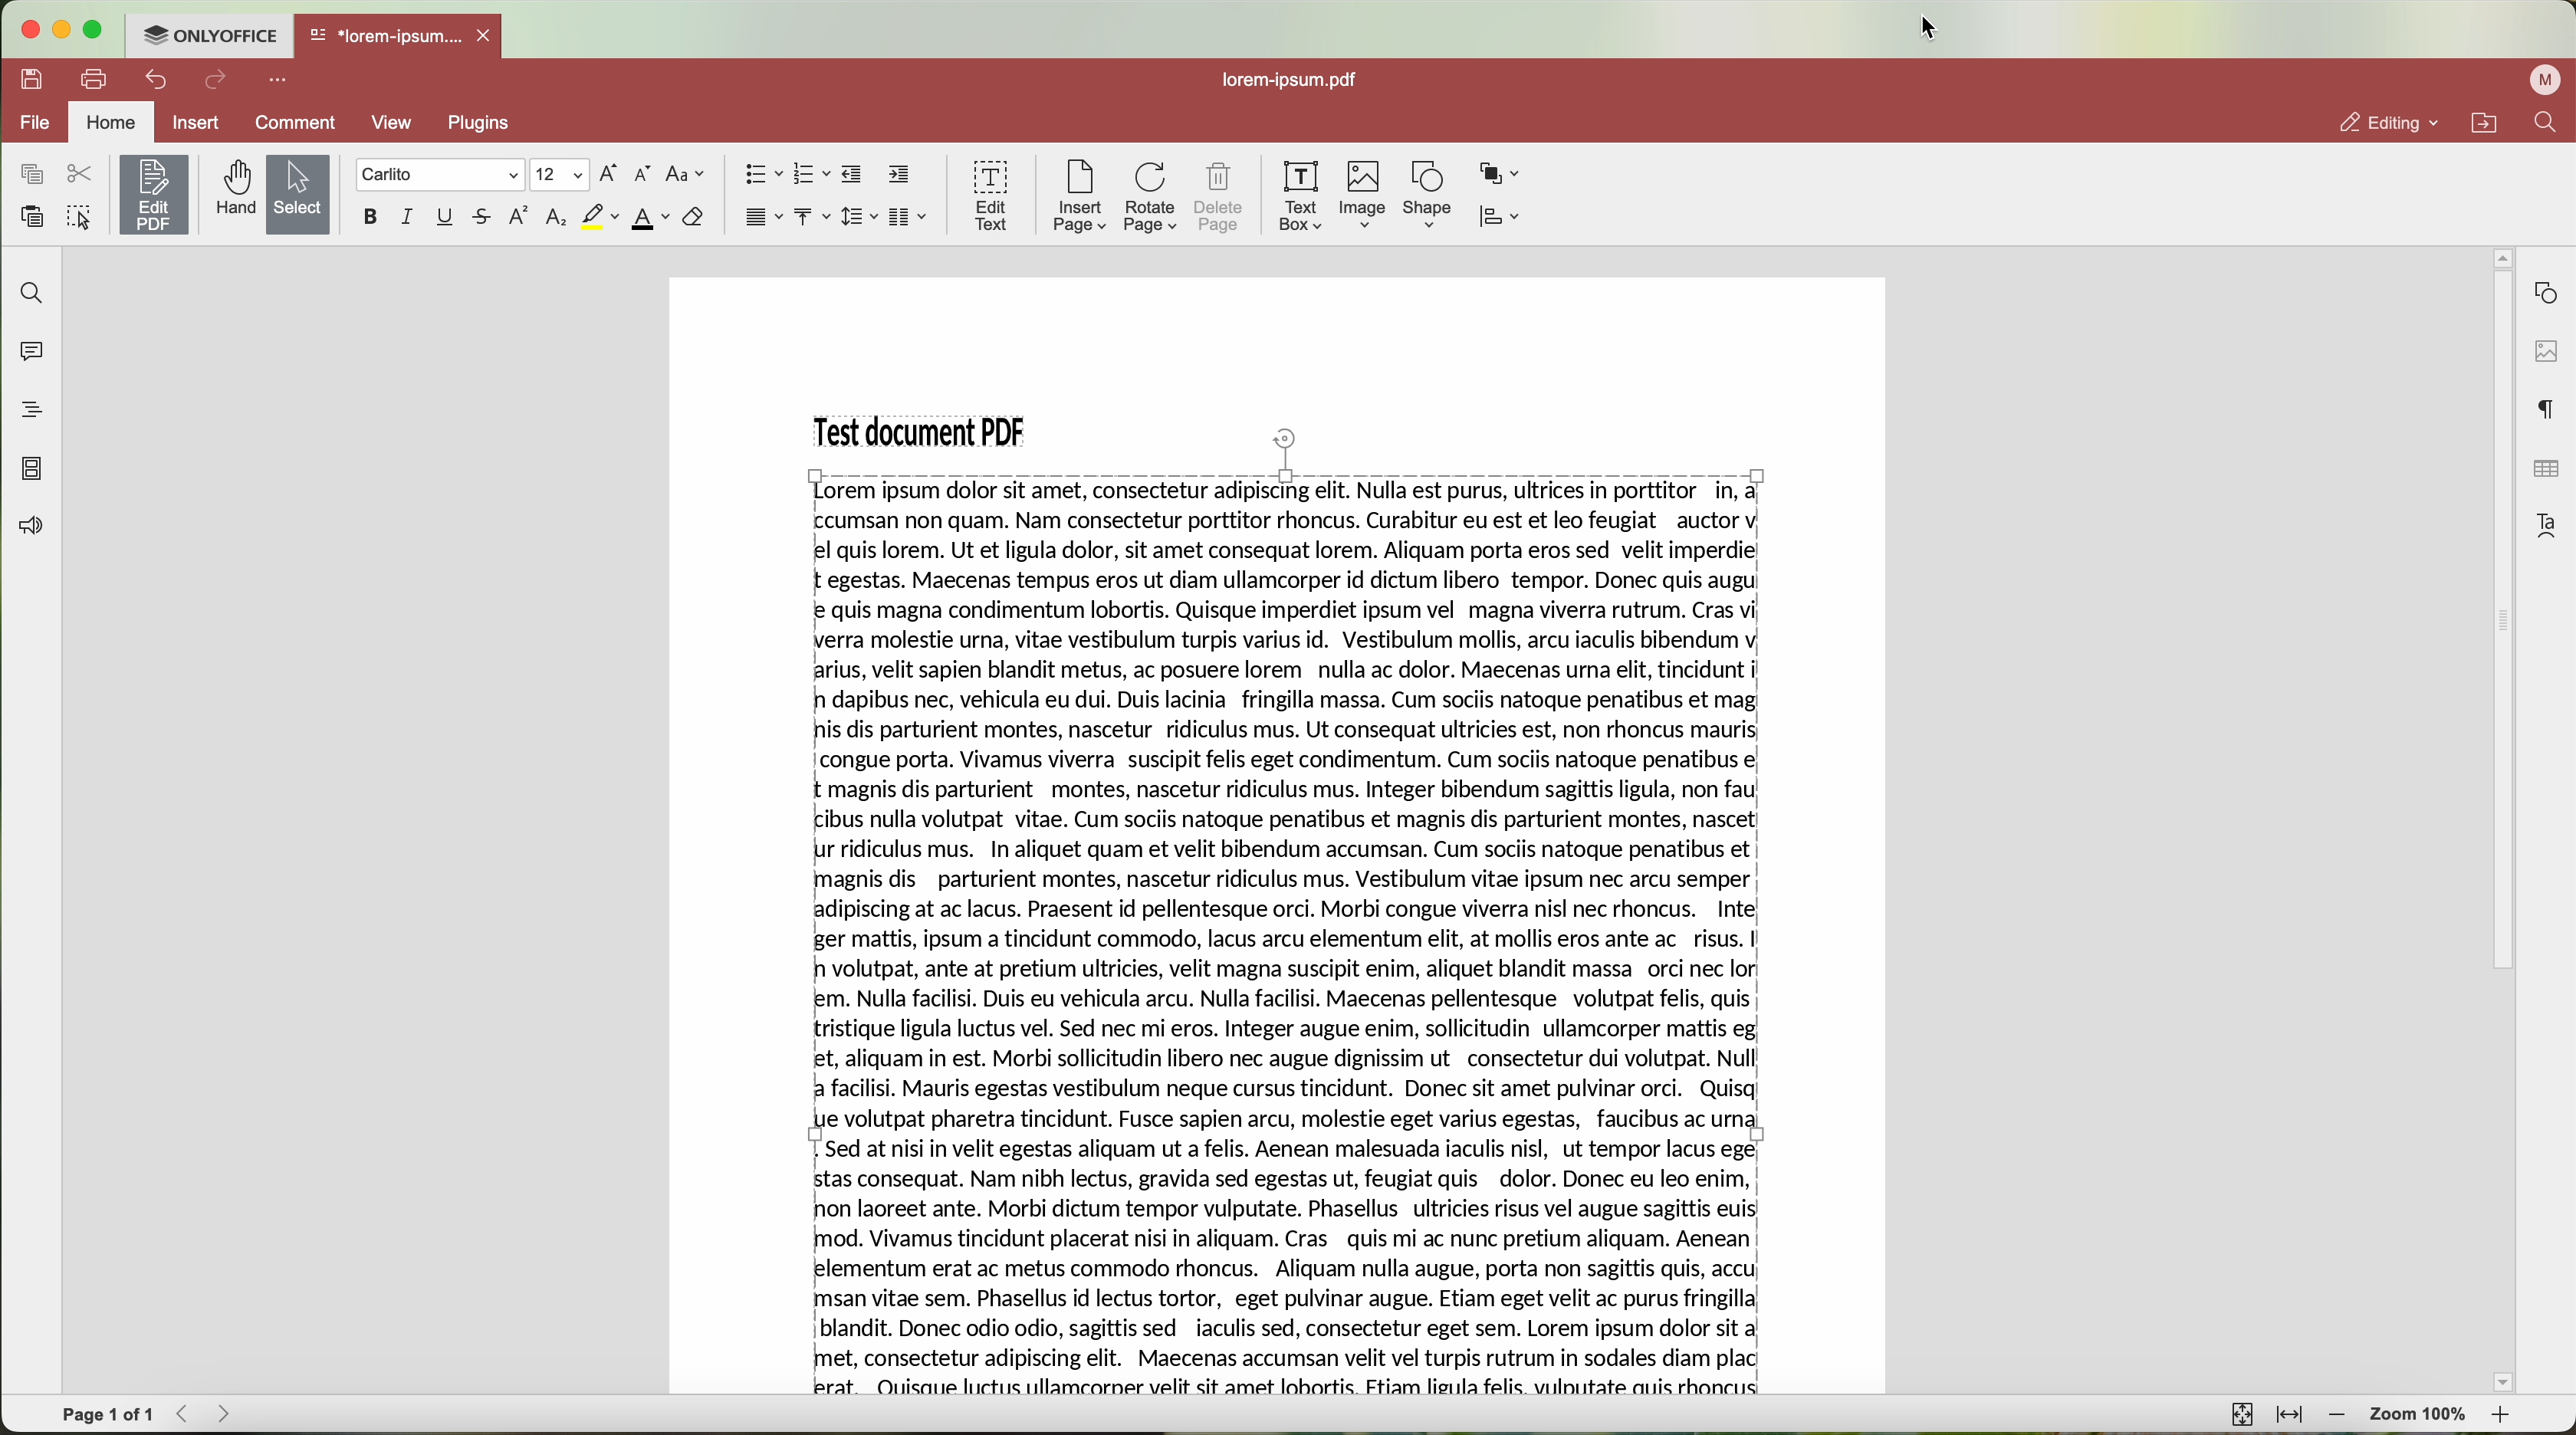 Image resolution: width=2576 pixels, height=1435 pixels. What do you see at coordinates (32, 350) in the screenshot?
I see `comments` at bounding box center [32, 350].